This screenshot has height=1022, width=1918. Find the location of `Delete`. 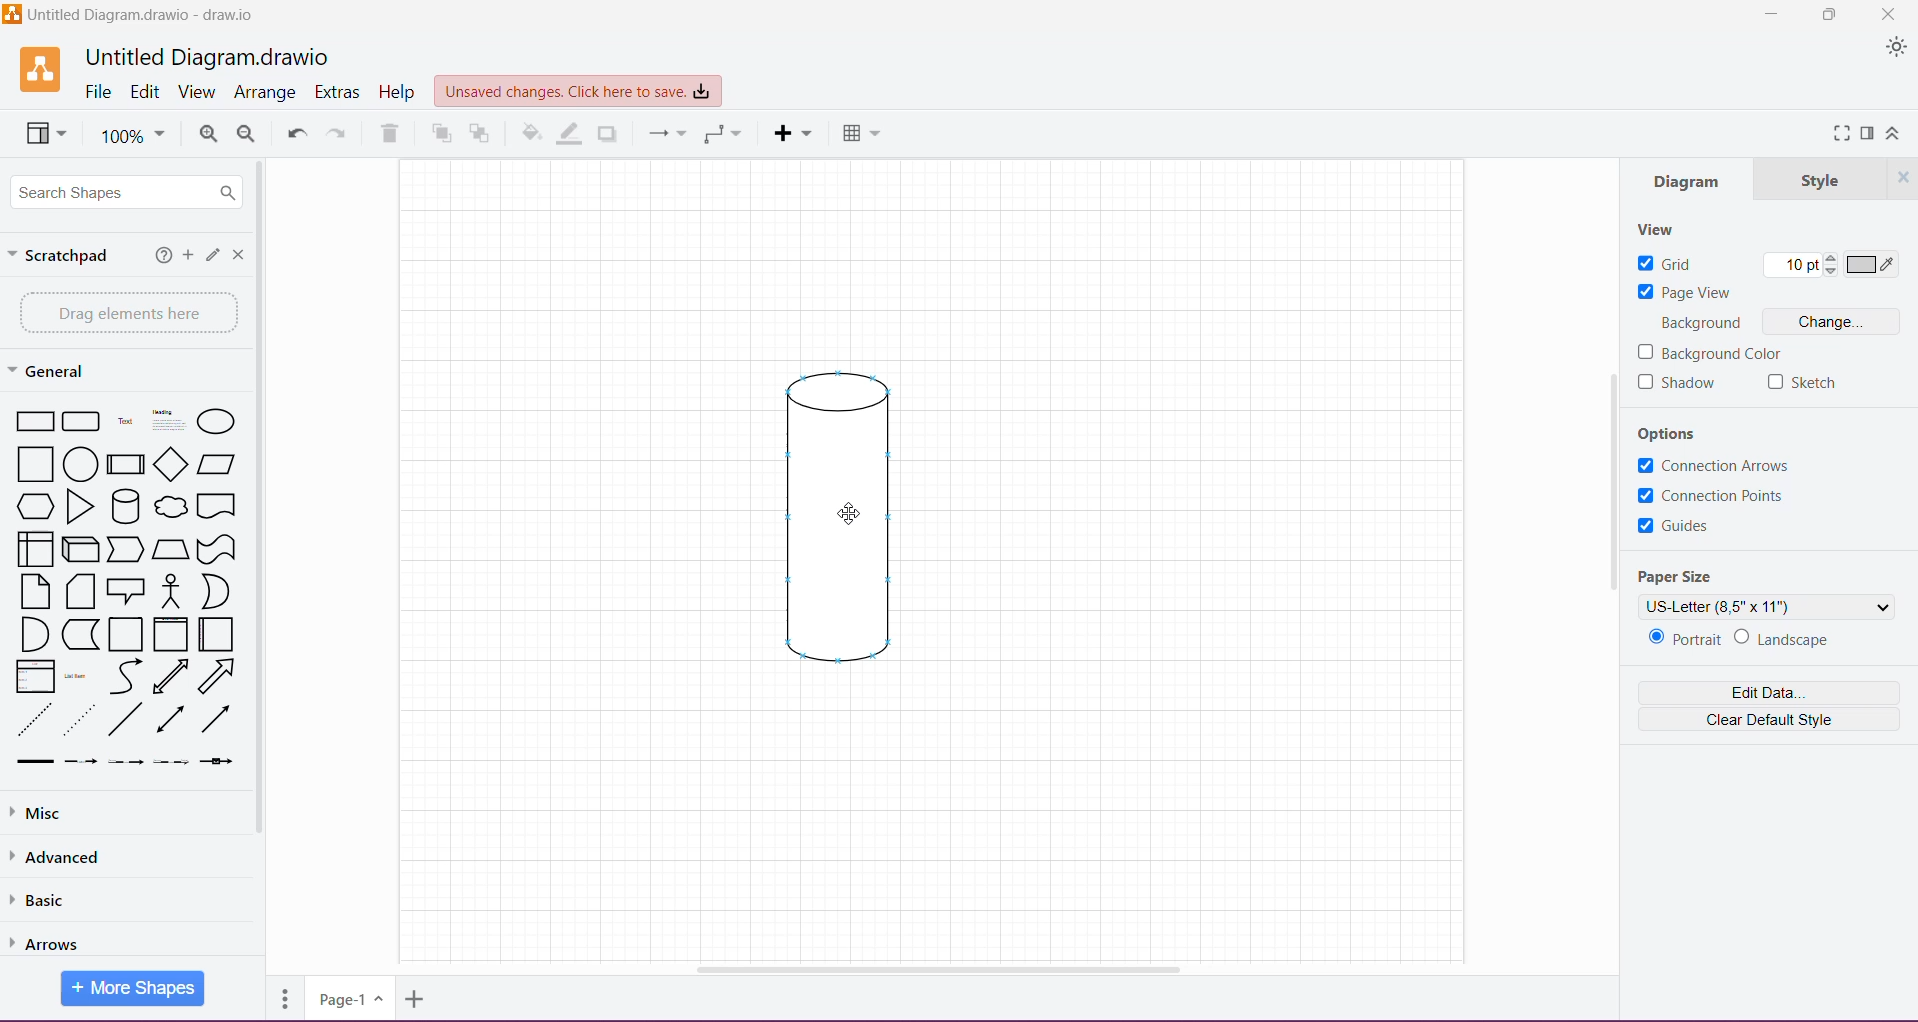

Delete is located at coordinates (394, 133).